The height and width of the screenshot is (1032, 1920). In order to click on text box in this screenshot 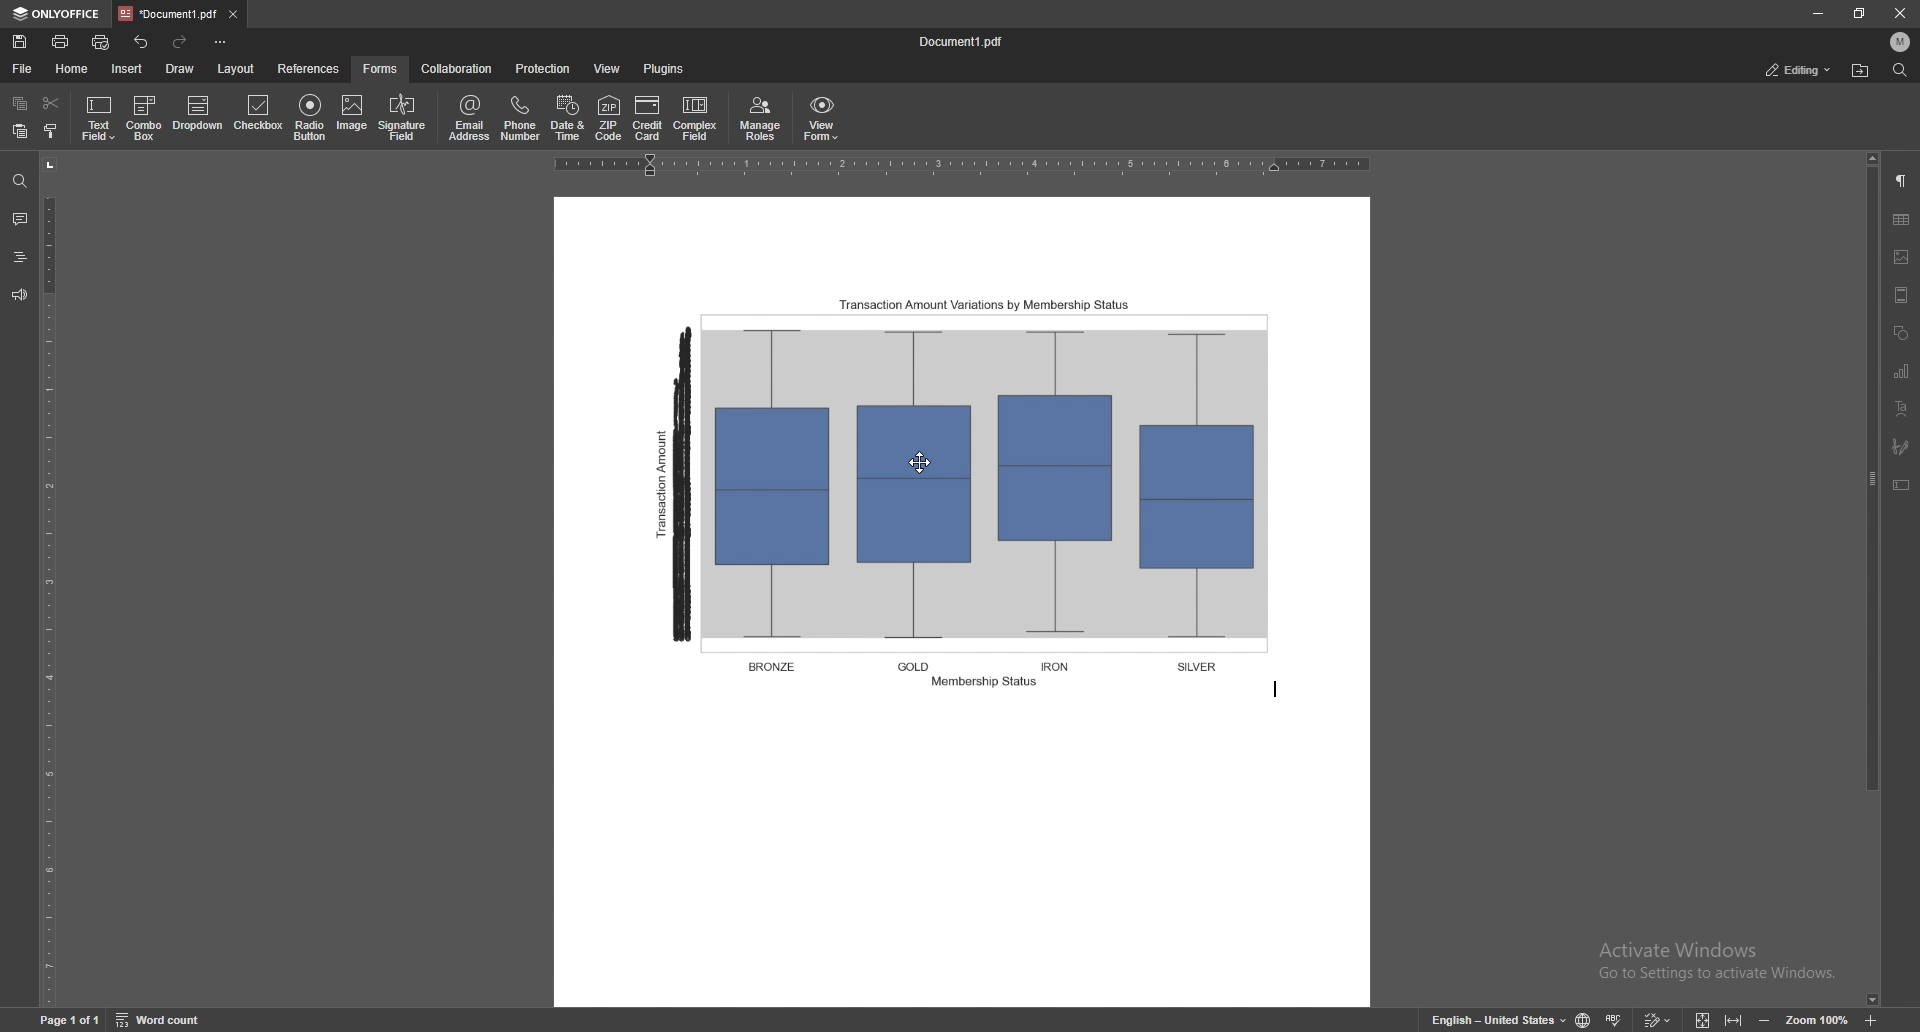, I will do `click(1902, 484)`.